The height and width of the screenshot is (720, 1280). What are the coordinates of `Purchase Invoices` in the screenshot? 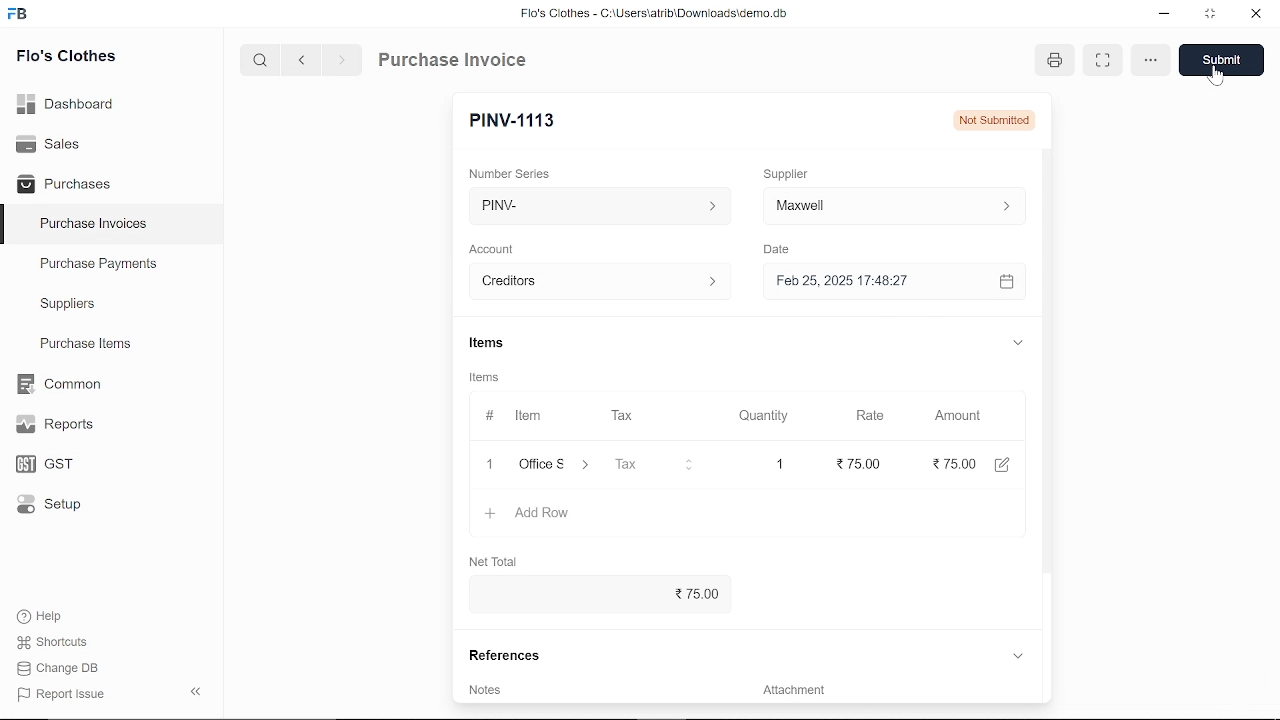 It's located at (94, 226).